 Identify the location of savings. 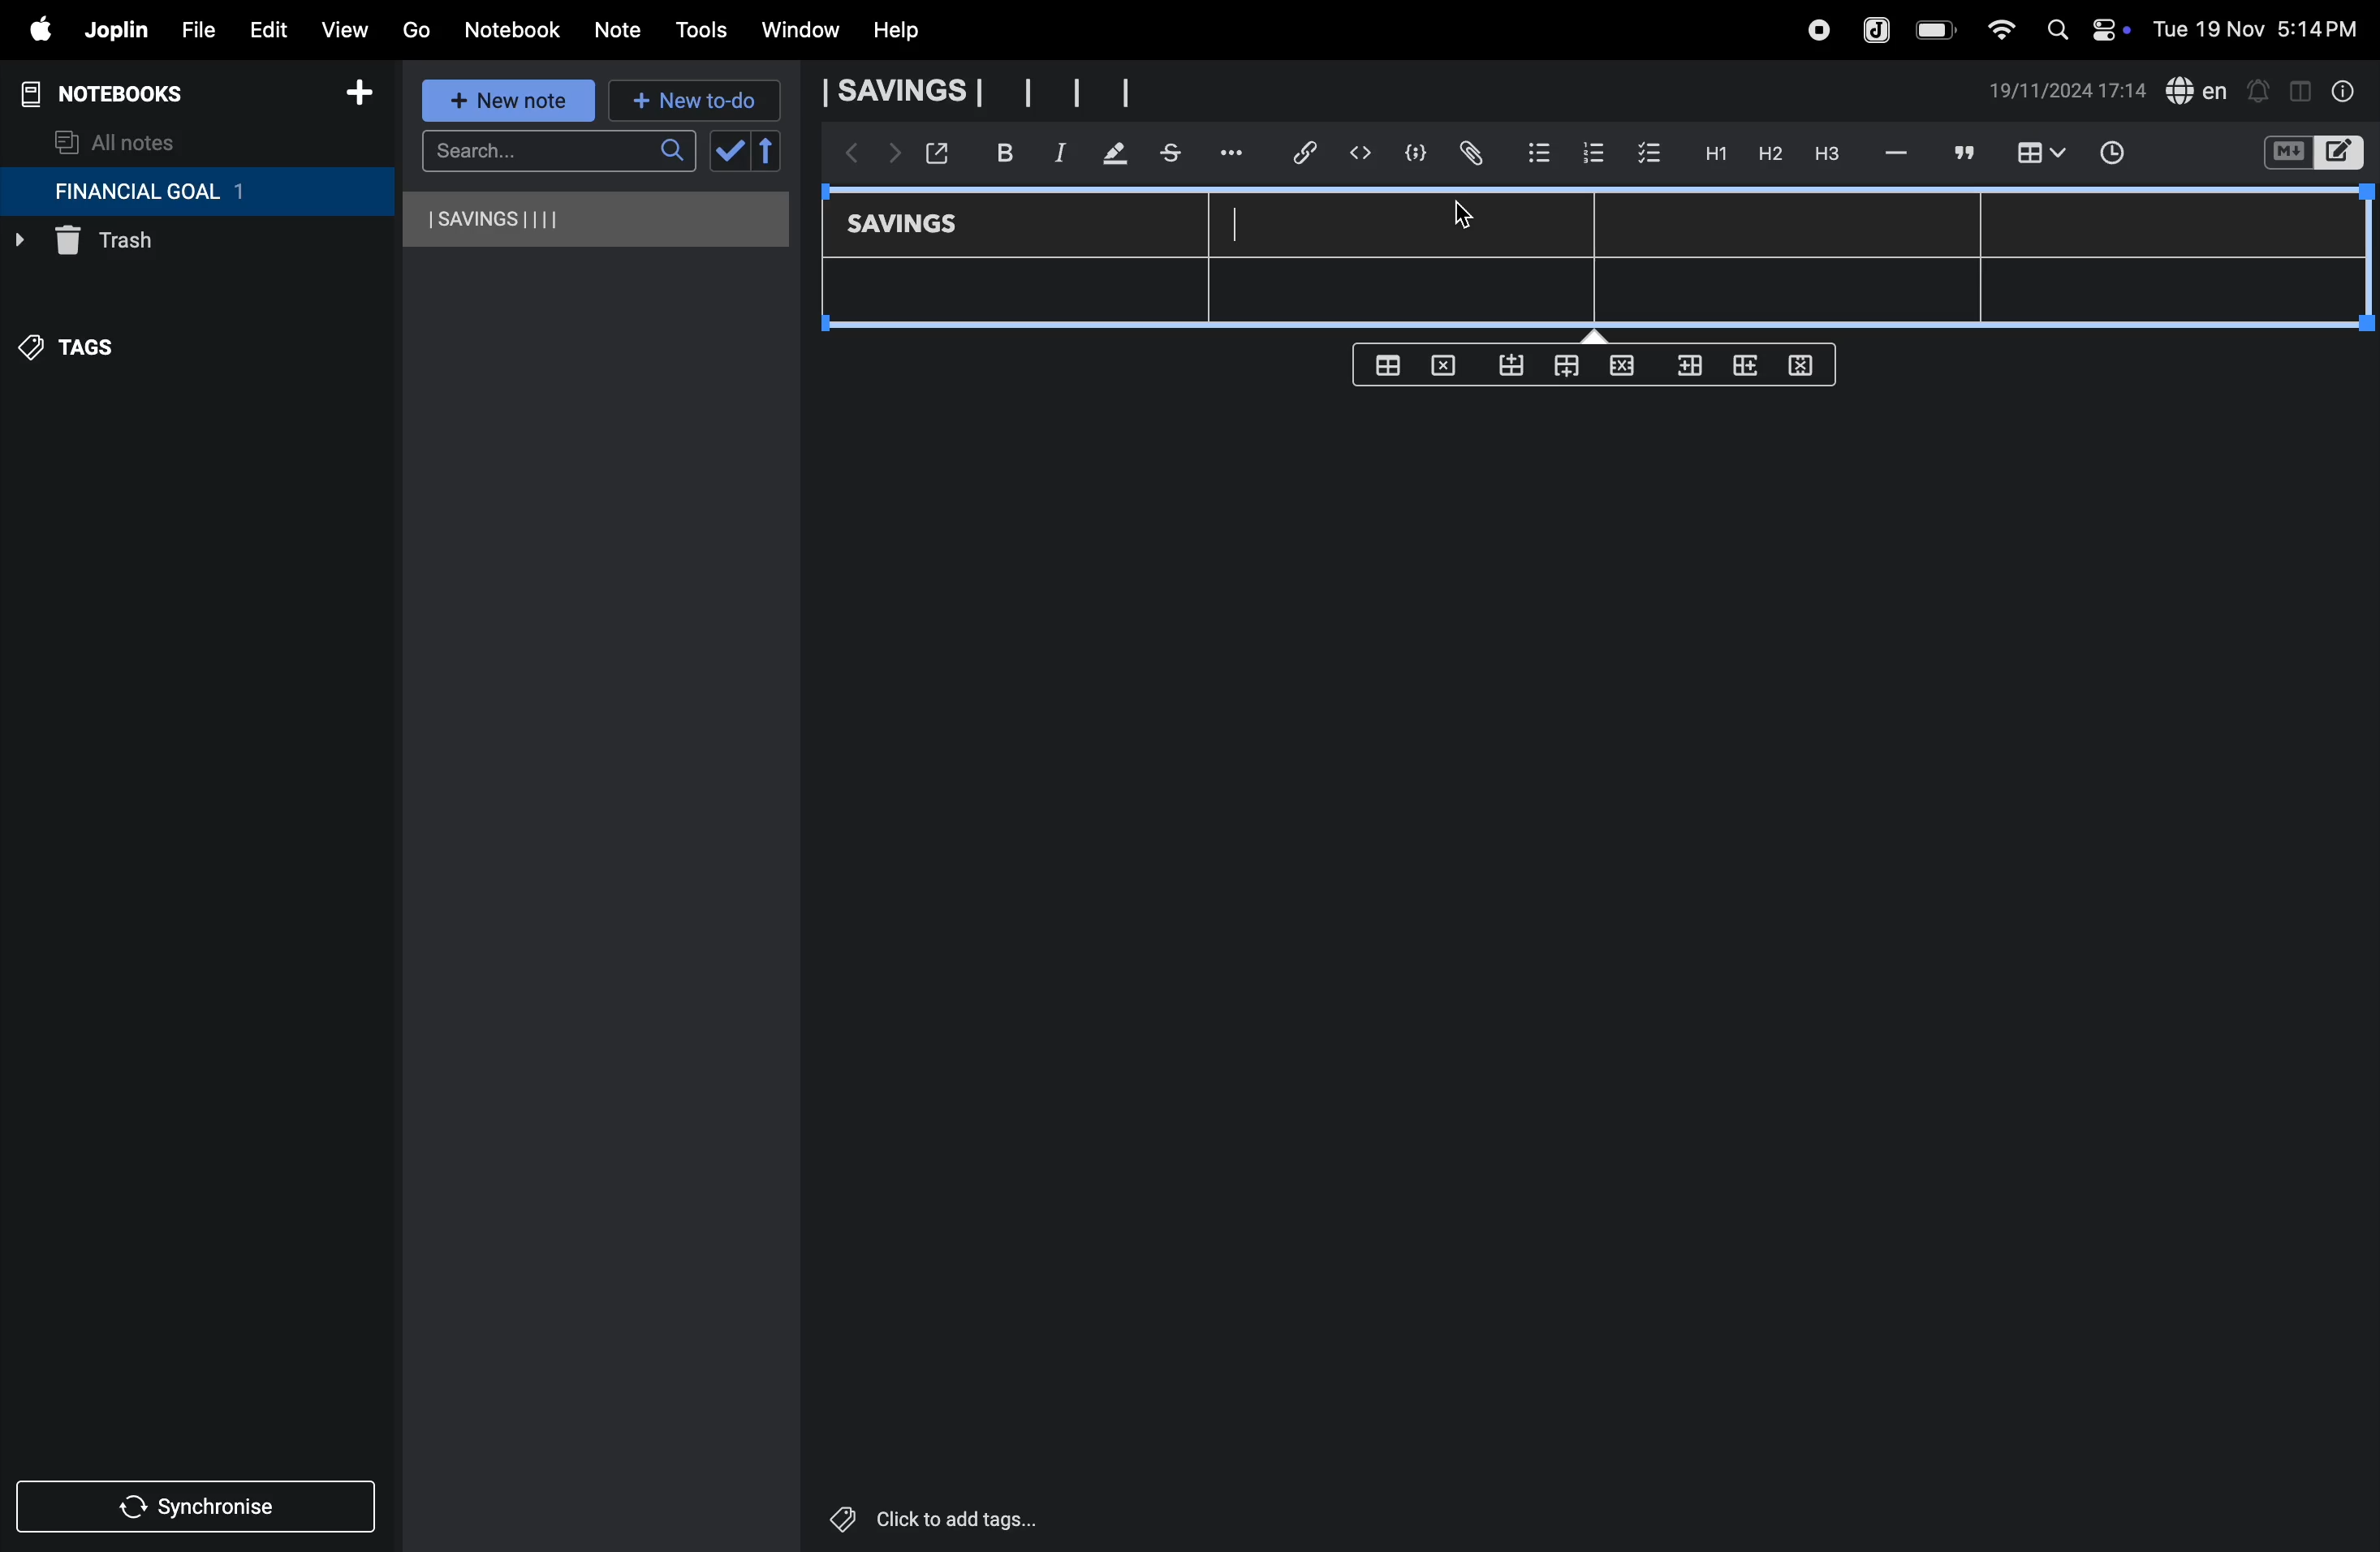
(975, 93).